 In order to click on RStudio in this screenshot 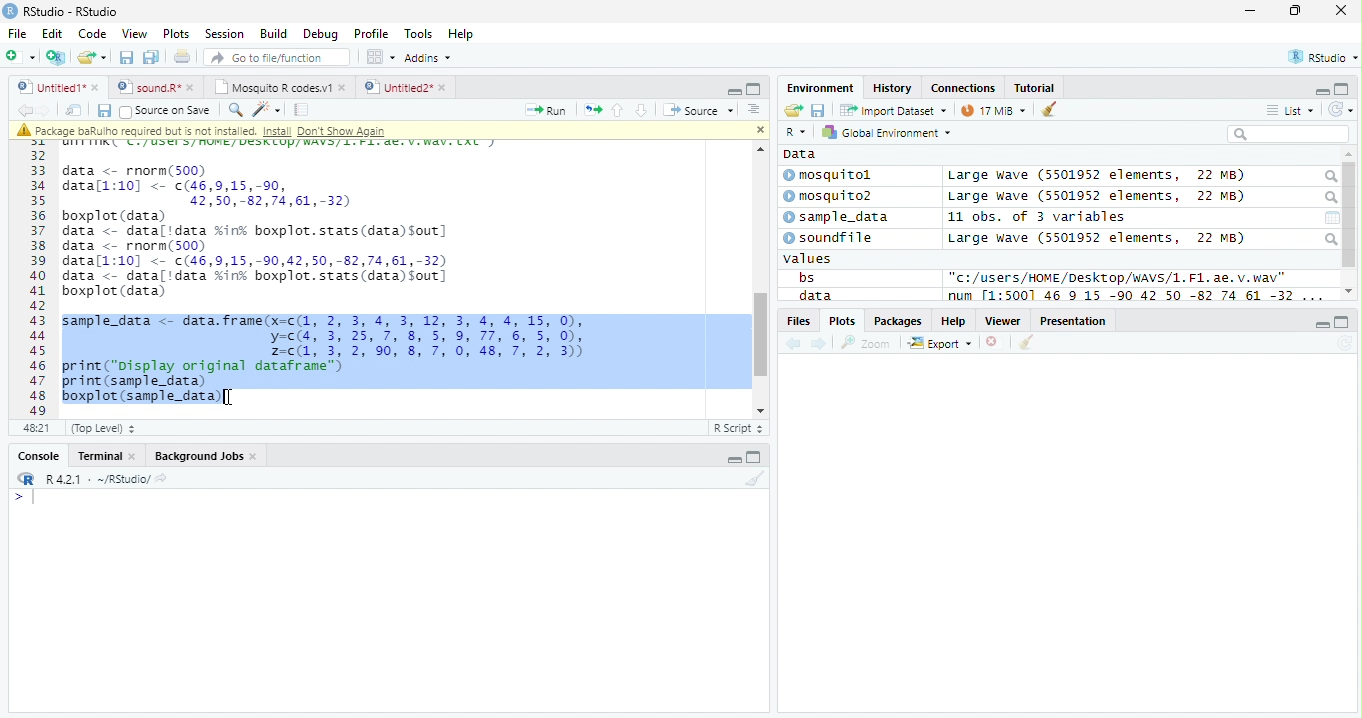, I will do `click(1321, 56)`.